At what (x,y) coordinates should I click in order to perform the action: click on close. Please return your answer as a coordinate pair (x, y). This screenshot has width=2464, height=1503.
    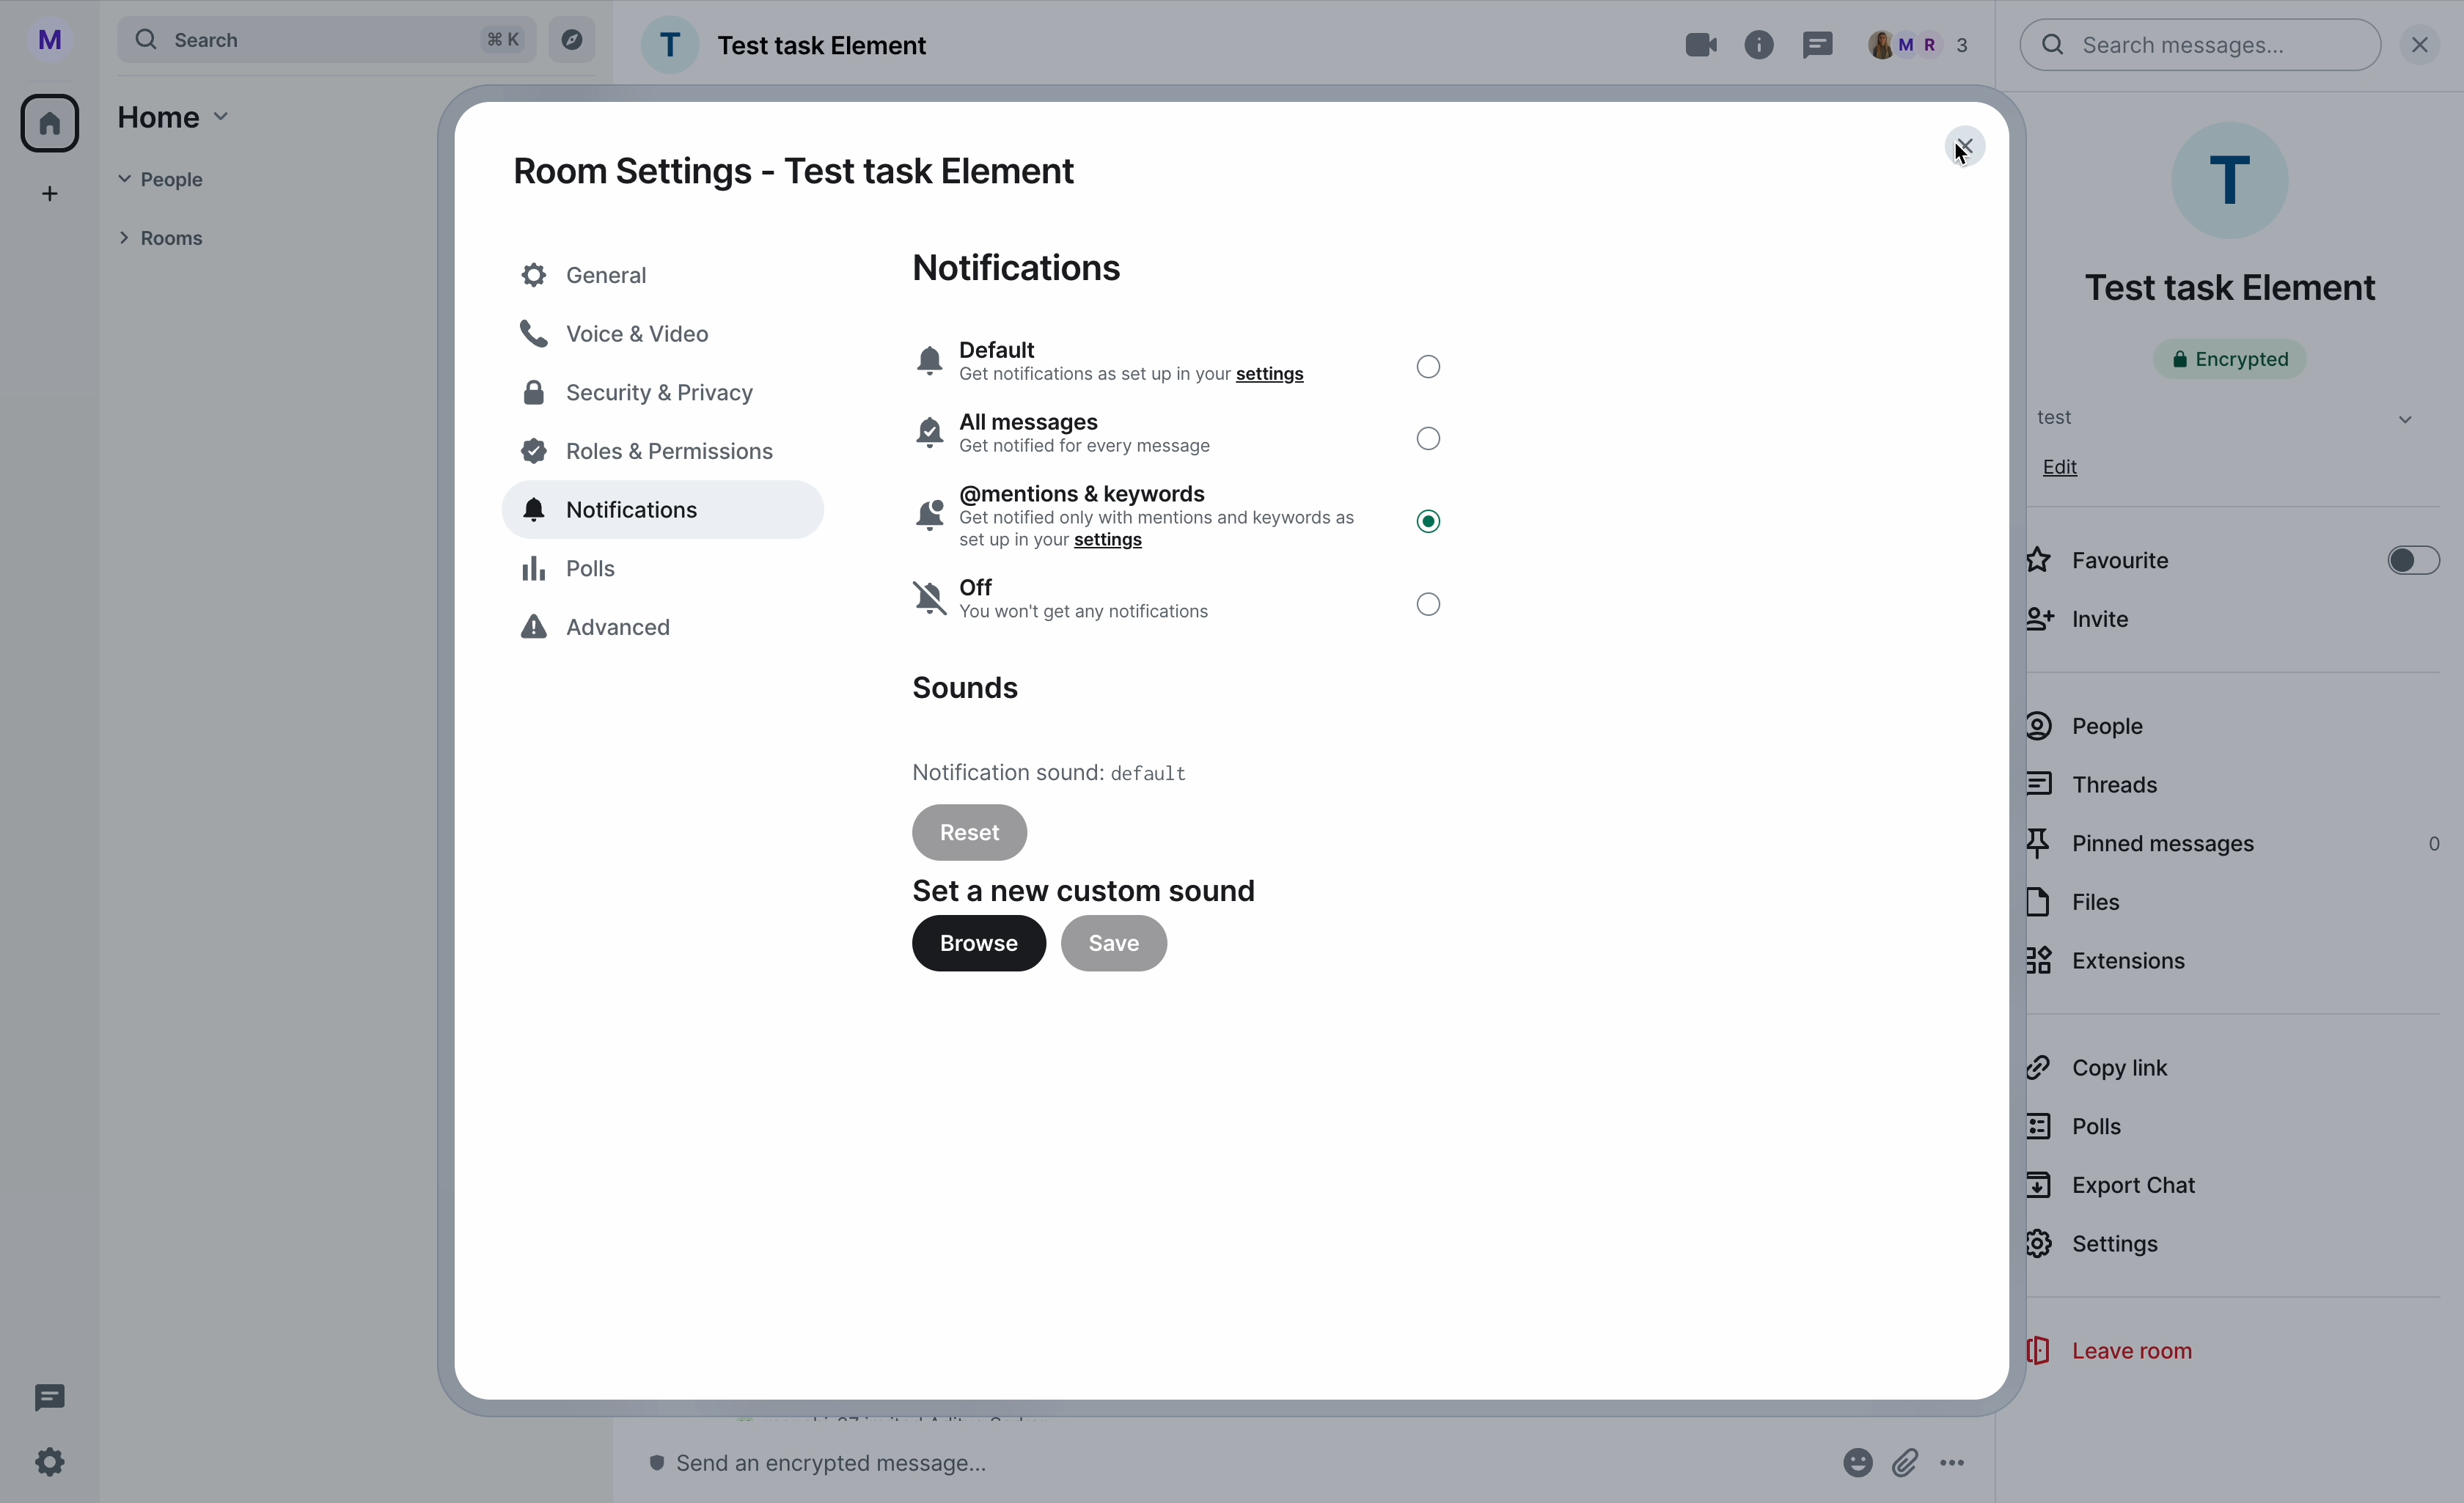
    Looking at the image, I should click on (2429, 42).